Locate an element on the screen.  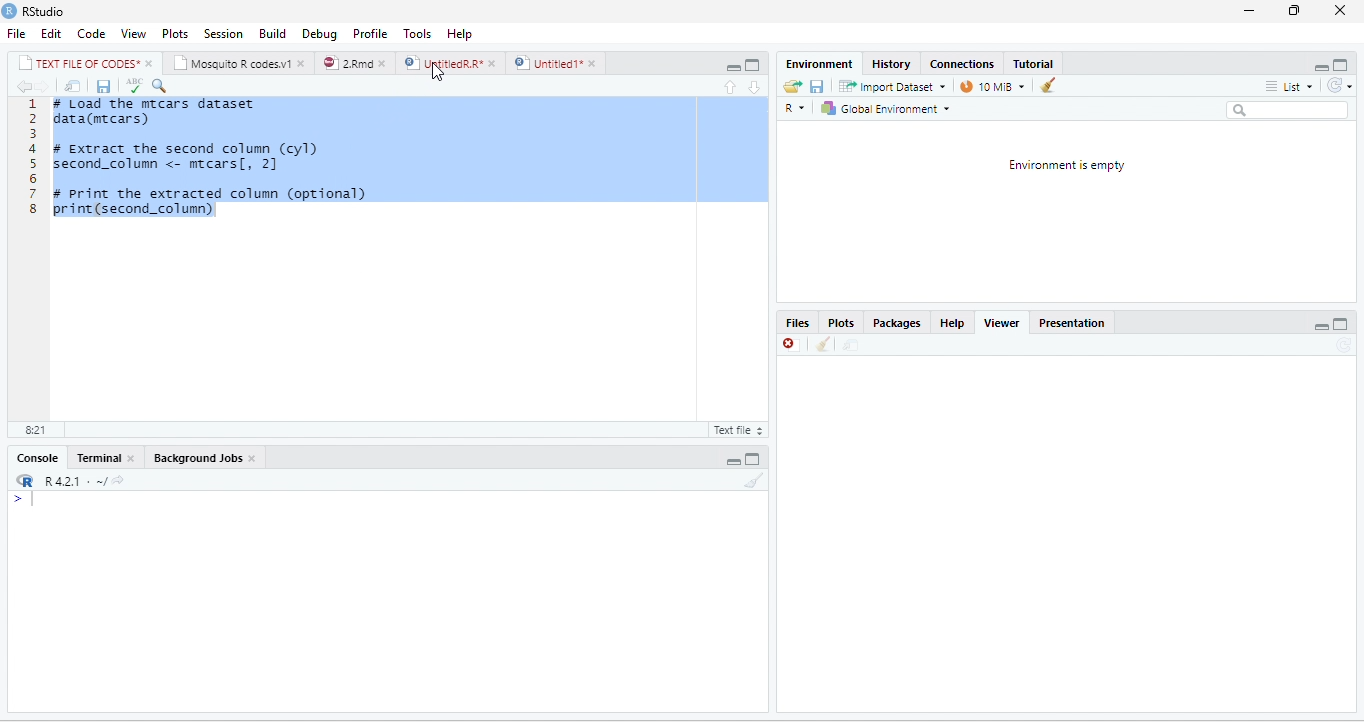
RStudio logo is located at coordinates (9, 11).